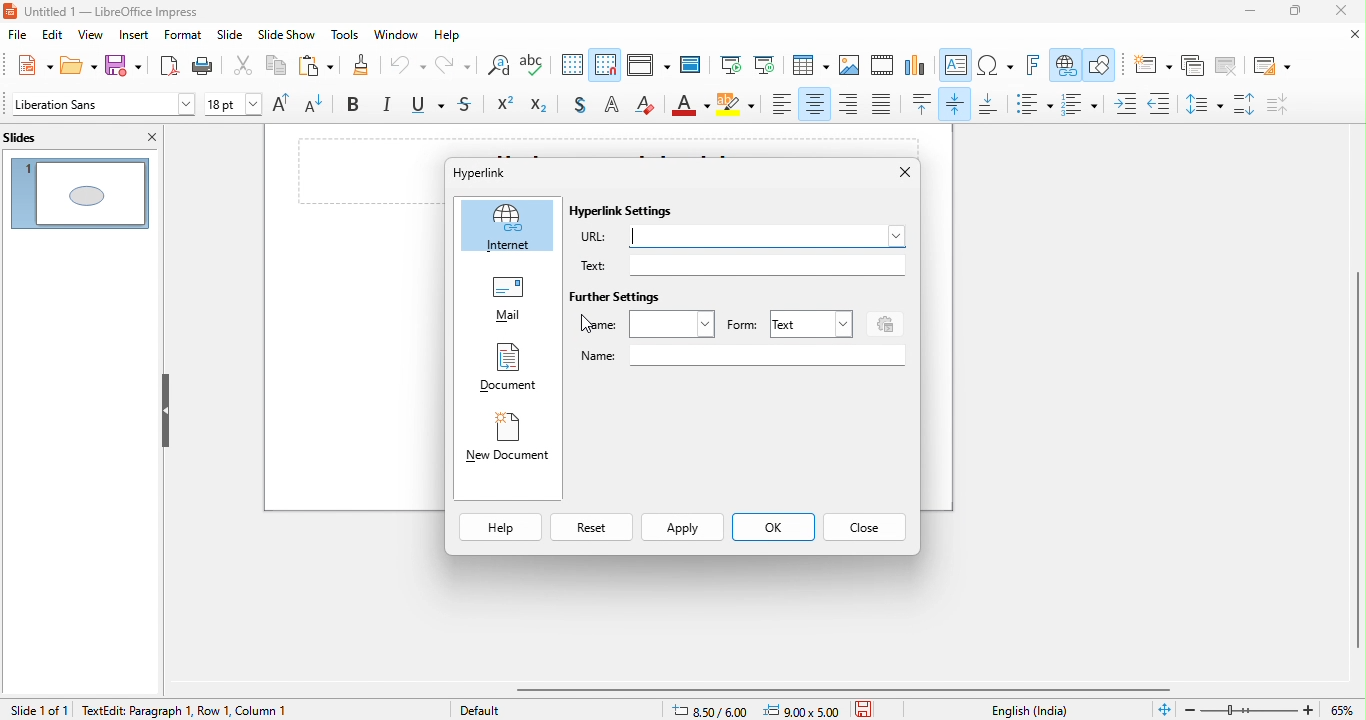  I want to click on 8.50/6.00, so click(717, 709).